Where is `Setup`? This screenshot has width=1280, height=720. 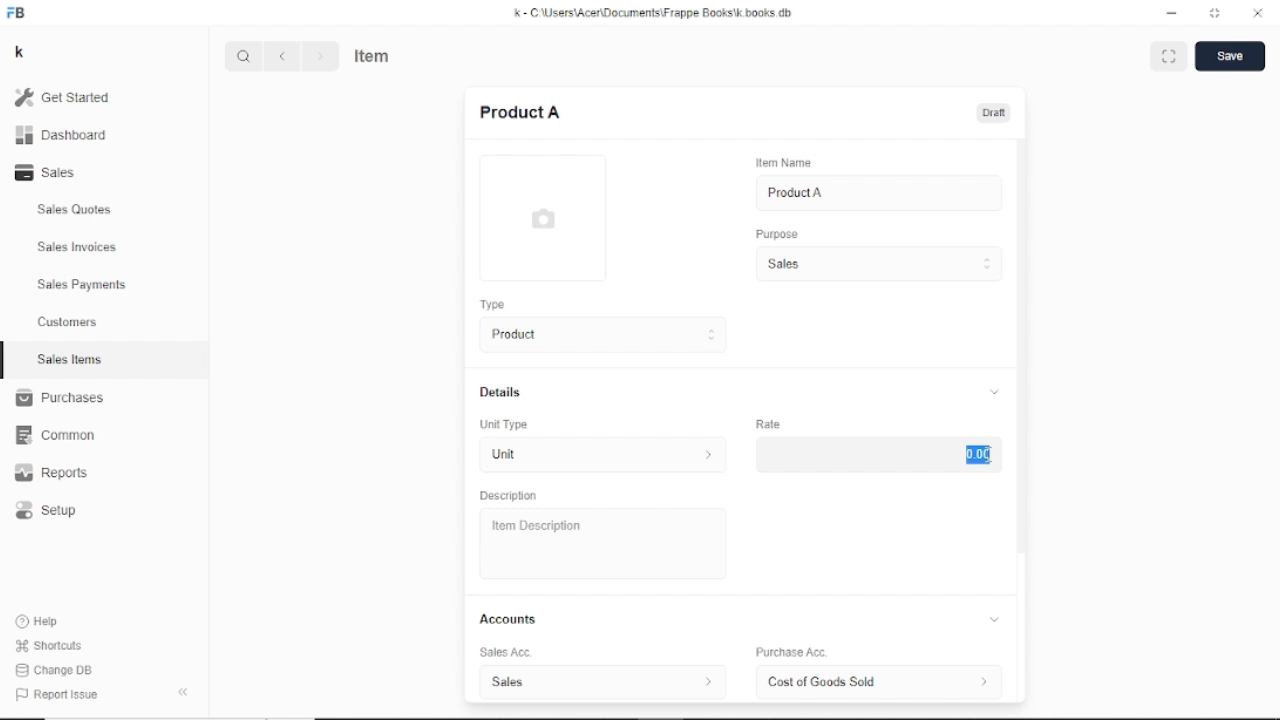 Setup is located at coordinates (47, 511).